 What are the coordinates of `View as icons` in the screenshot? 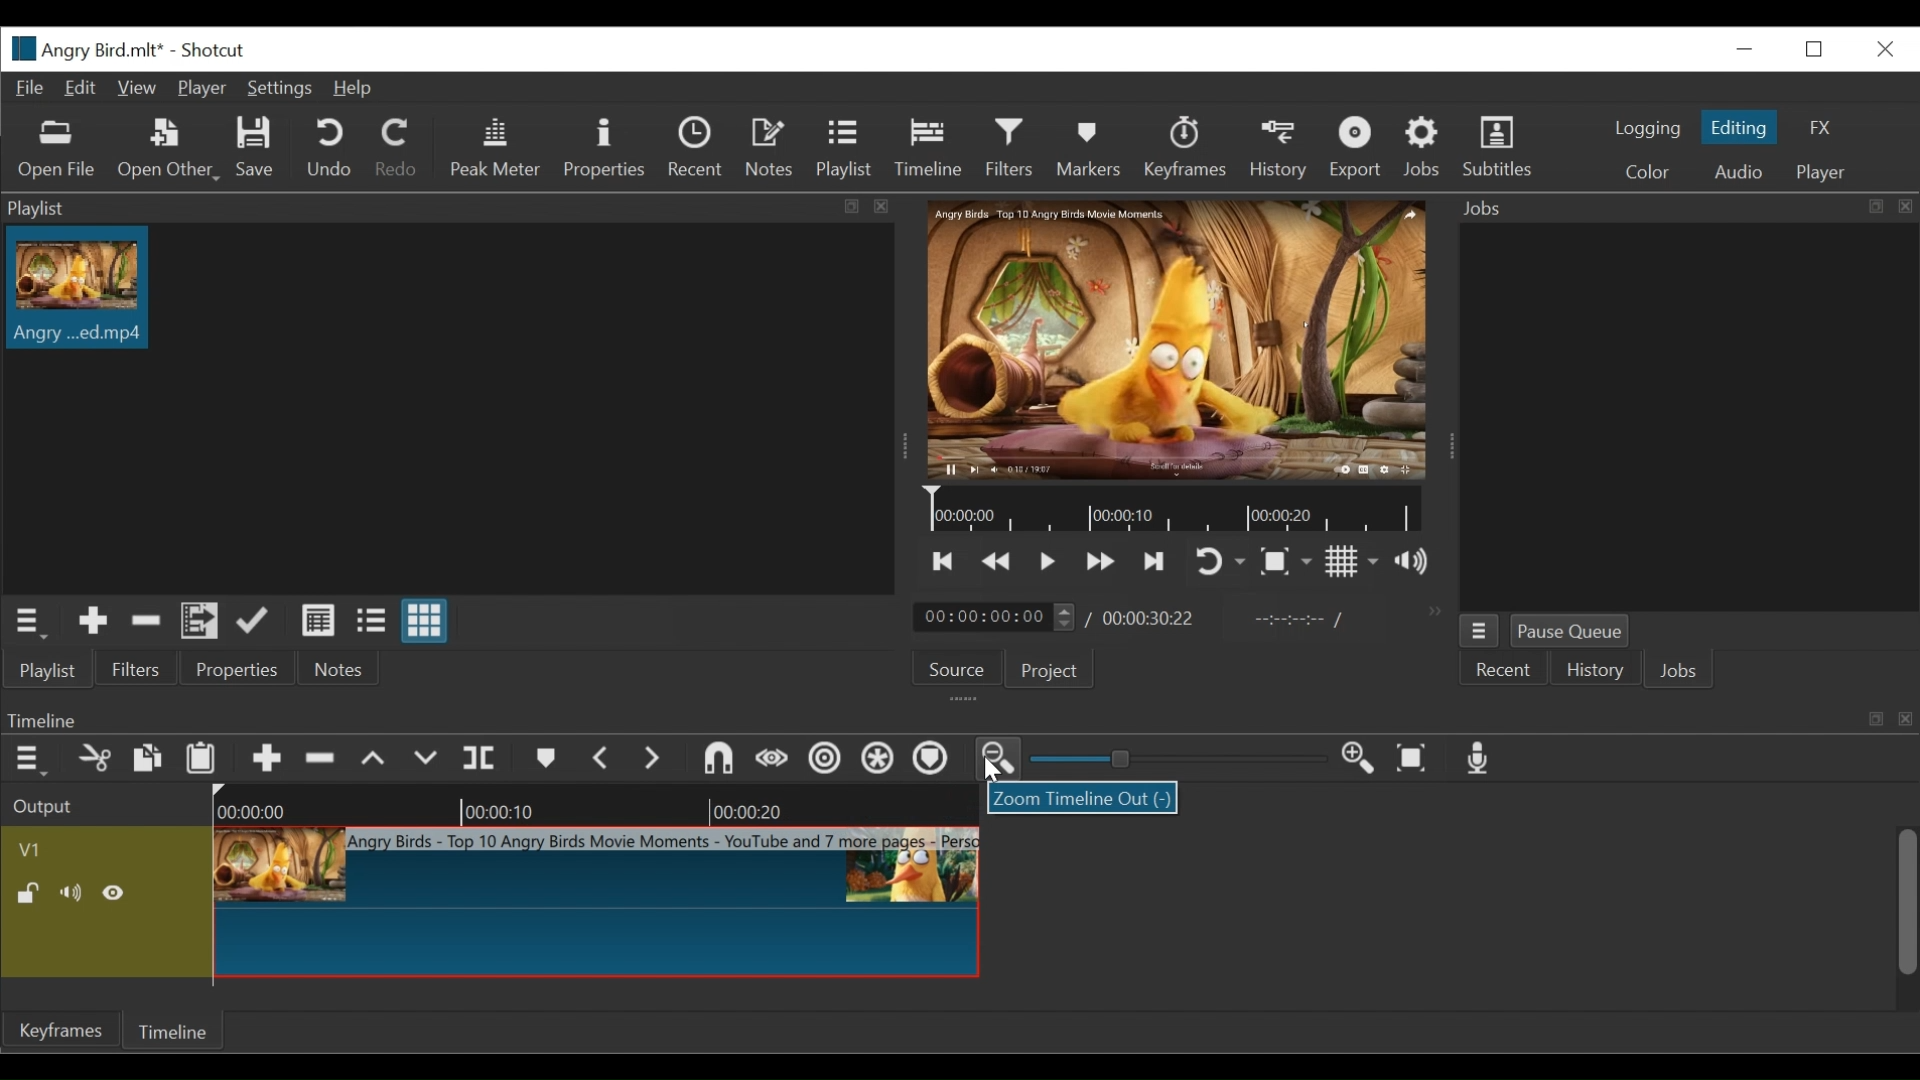 It's located at (425, 620).